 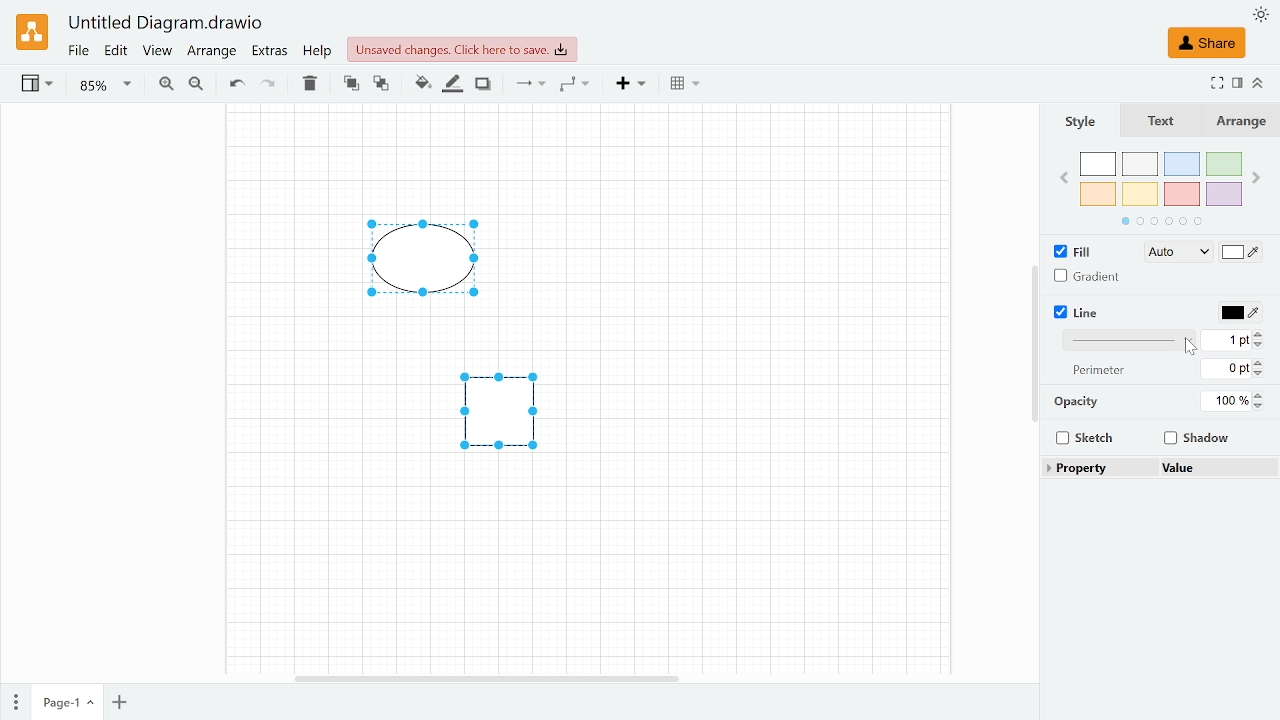 I want to click on , so click(x=1218, y=83).